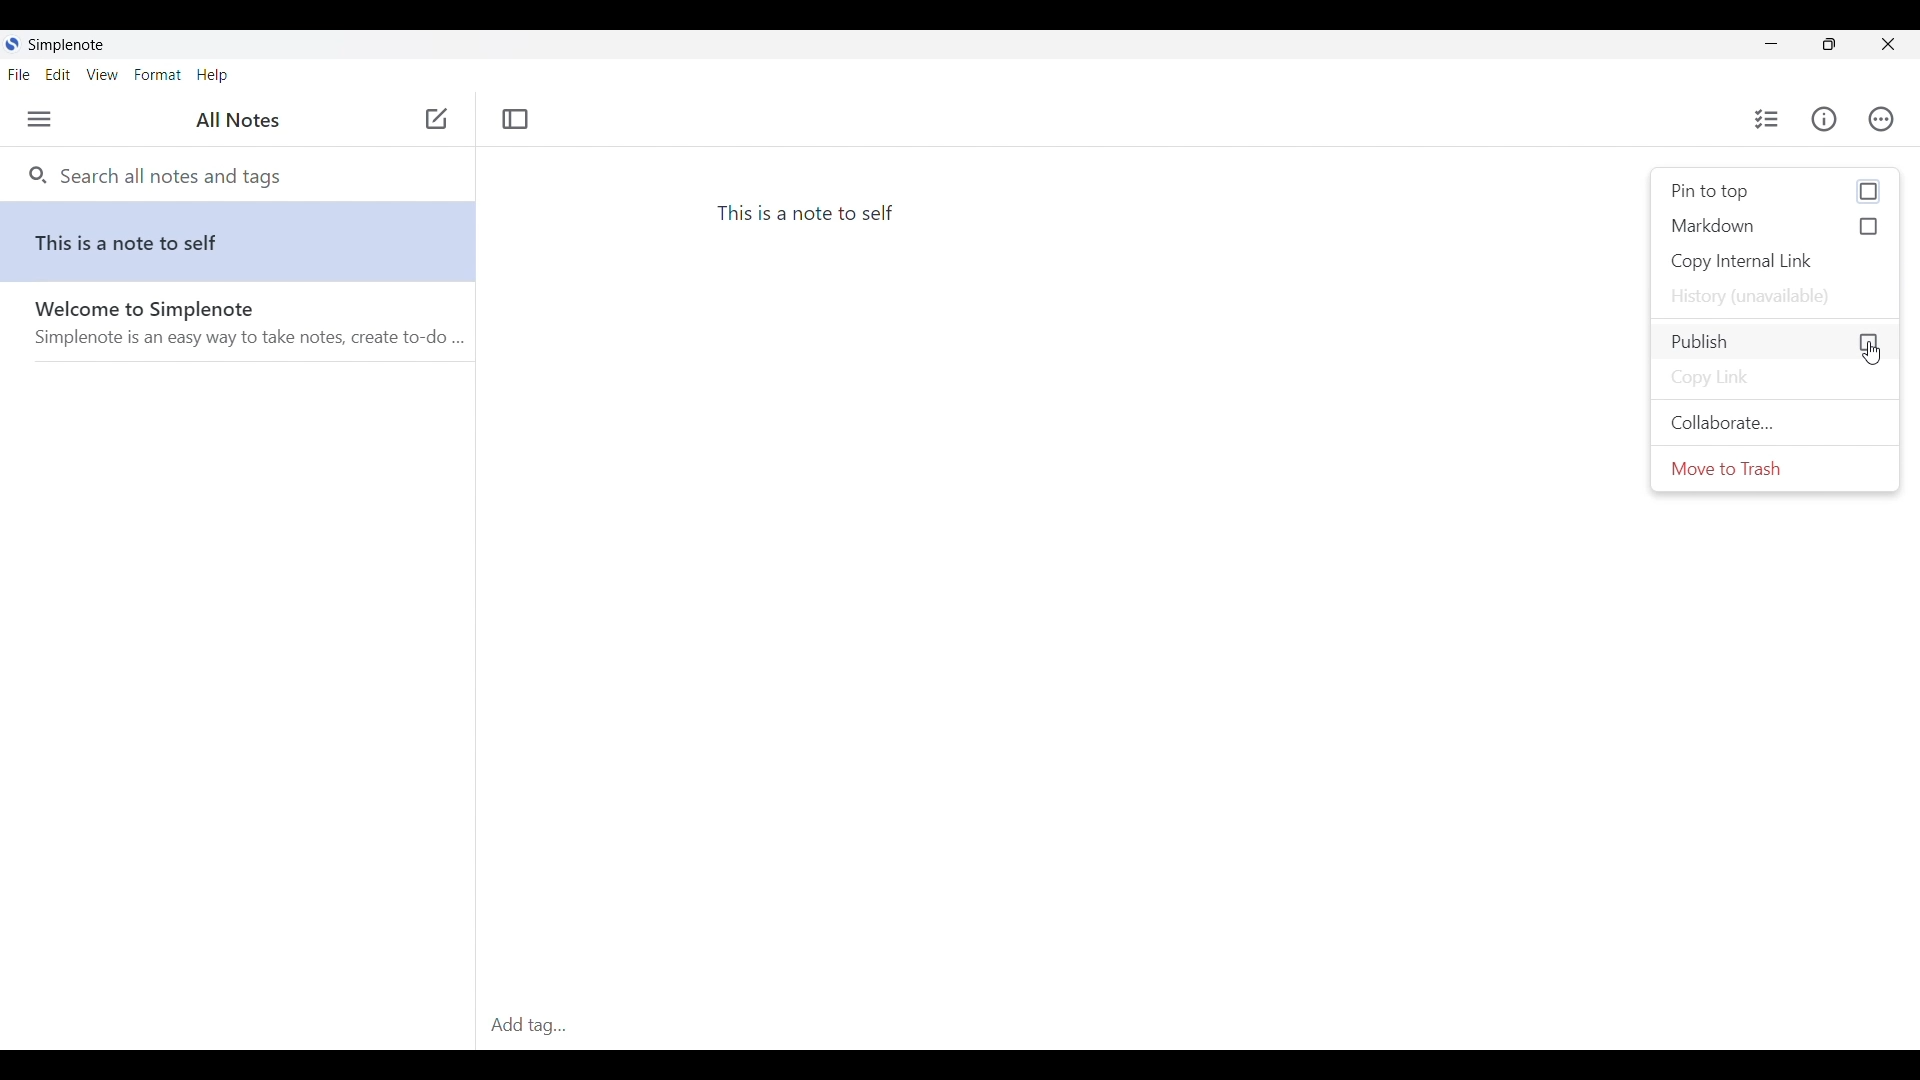 The image size is (1920, 1080). What do you see at coordinates (233, 121) in the screenshot?
I see `All Notes` at bounding box center [233, 121].